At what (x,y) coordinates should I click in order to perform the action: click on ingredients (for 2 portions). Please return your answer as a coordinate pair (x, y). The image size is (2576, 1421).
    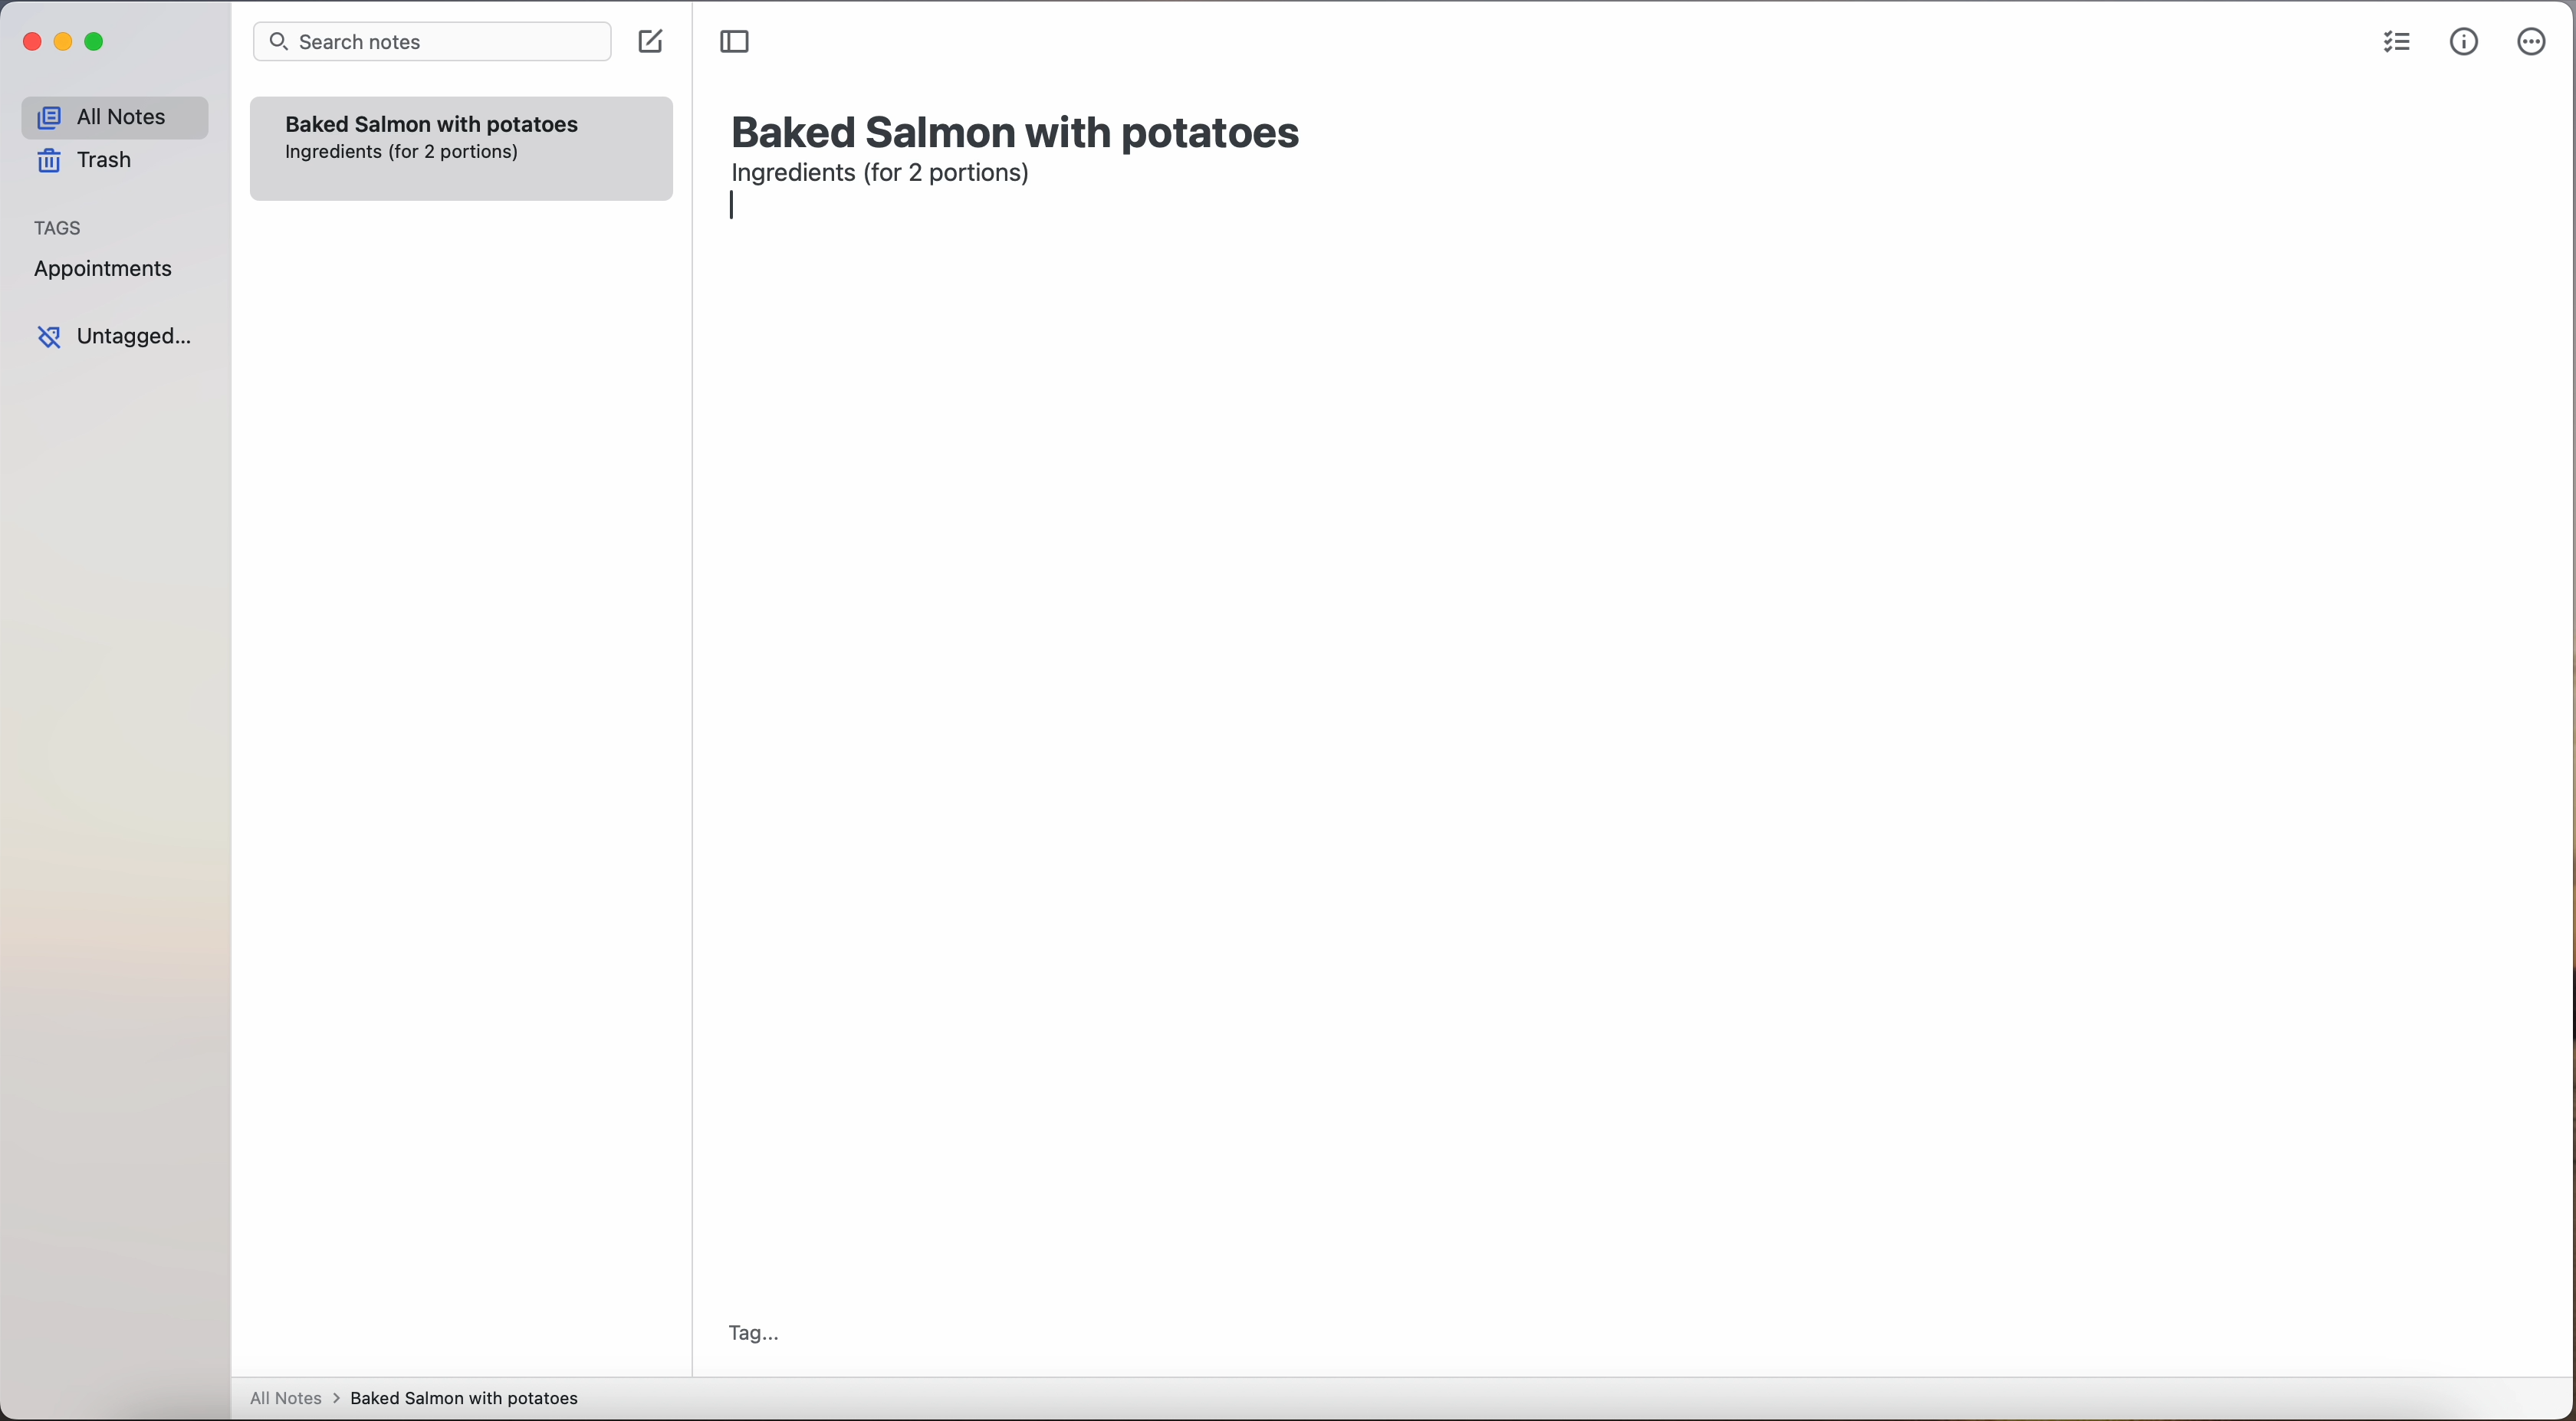
    Looking at the image, I should click on (887, 176).